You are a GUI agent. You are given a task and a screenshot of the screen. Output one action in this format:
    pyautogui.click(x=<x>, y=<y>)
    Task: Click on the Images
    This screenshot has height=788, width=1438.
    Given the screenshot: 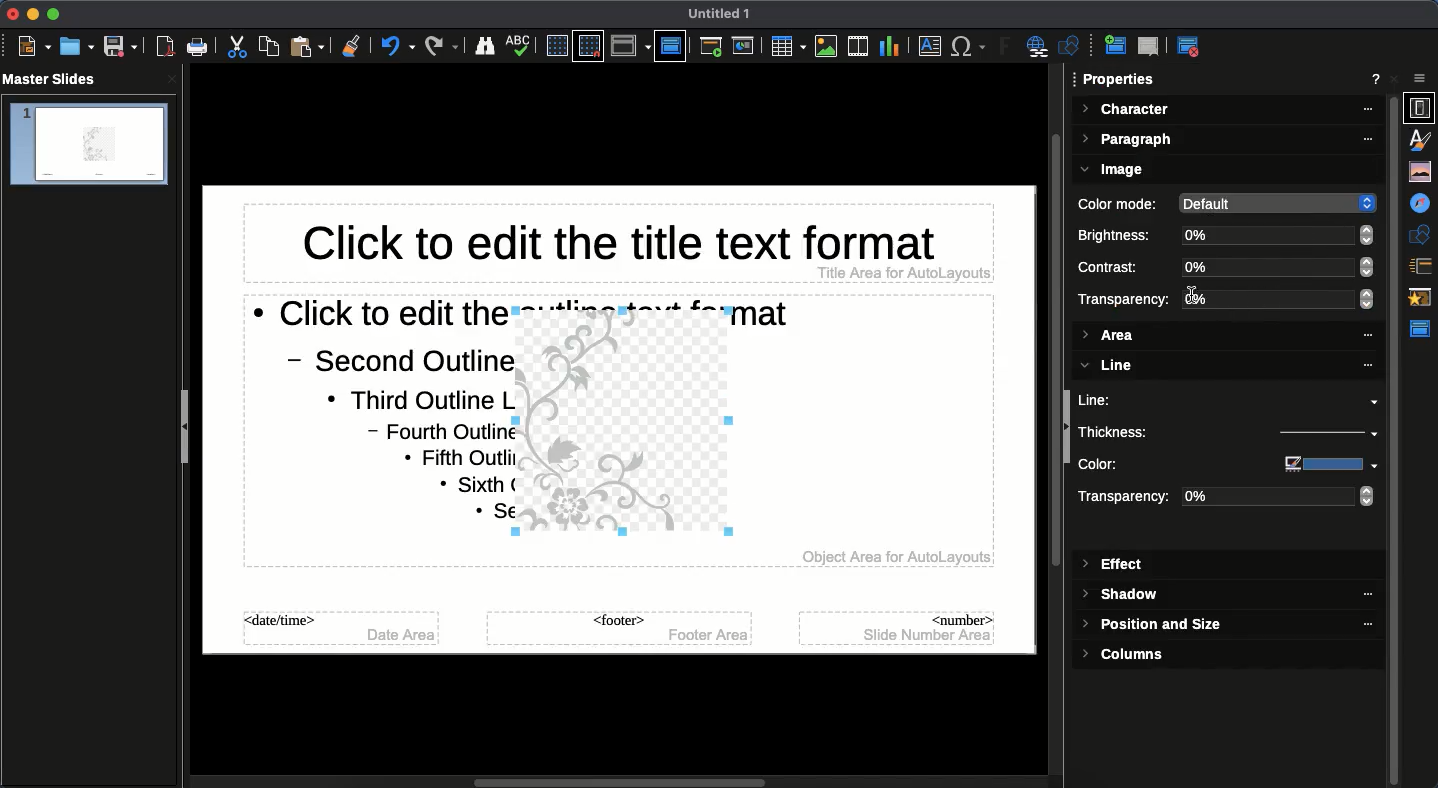 What is the action you would take?
    pyautogui.click(x=826, y=46)
    